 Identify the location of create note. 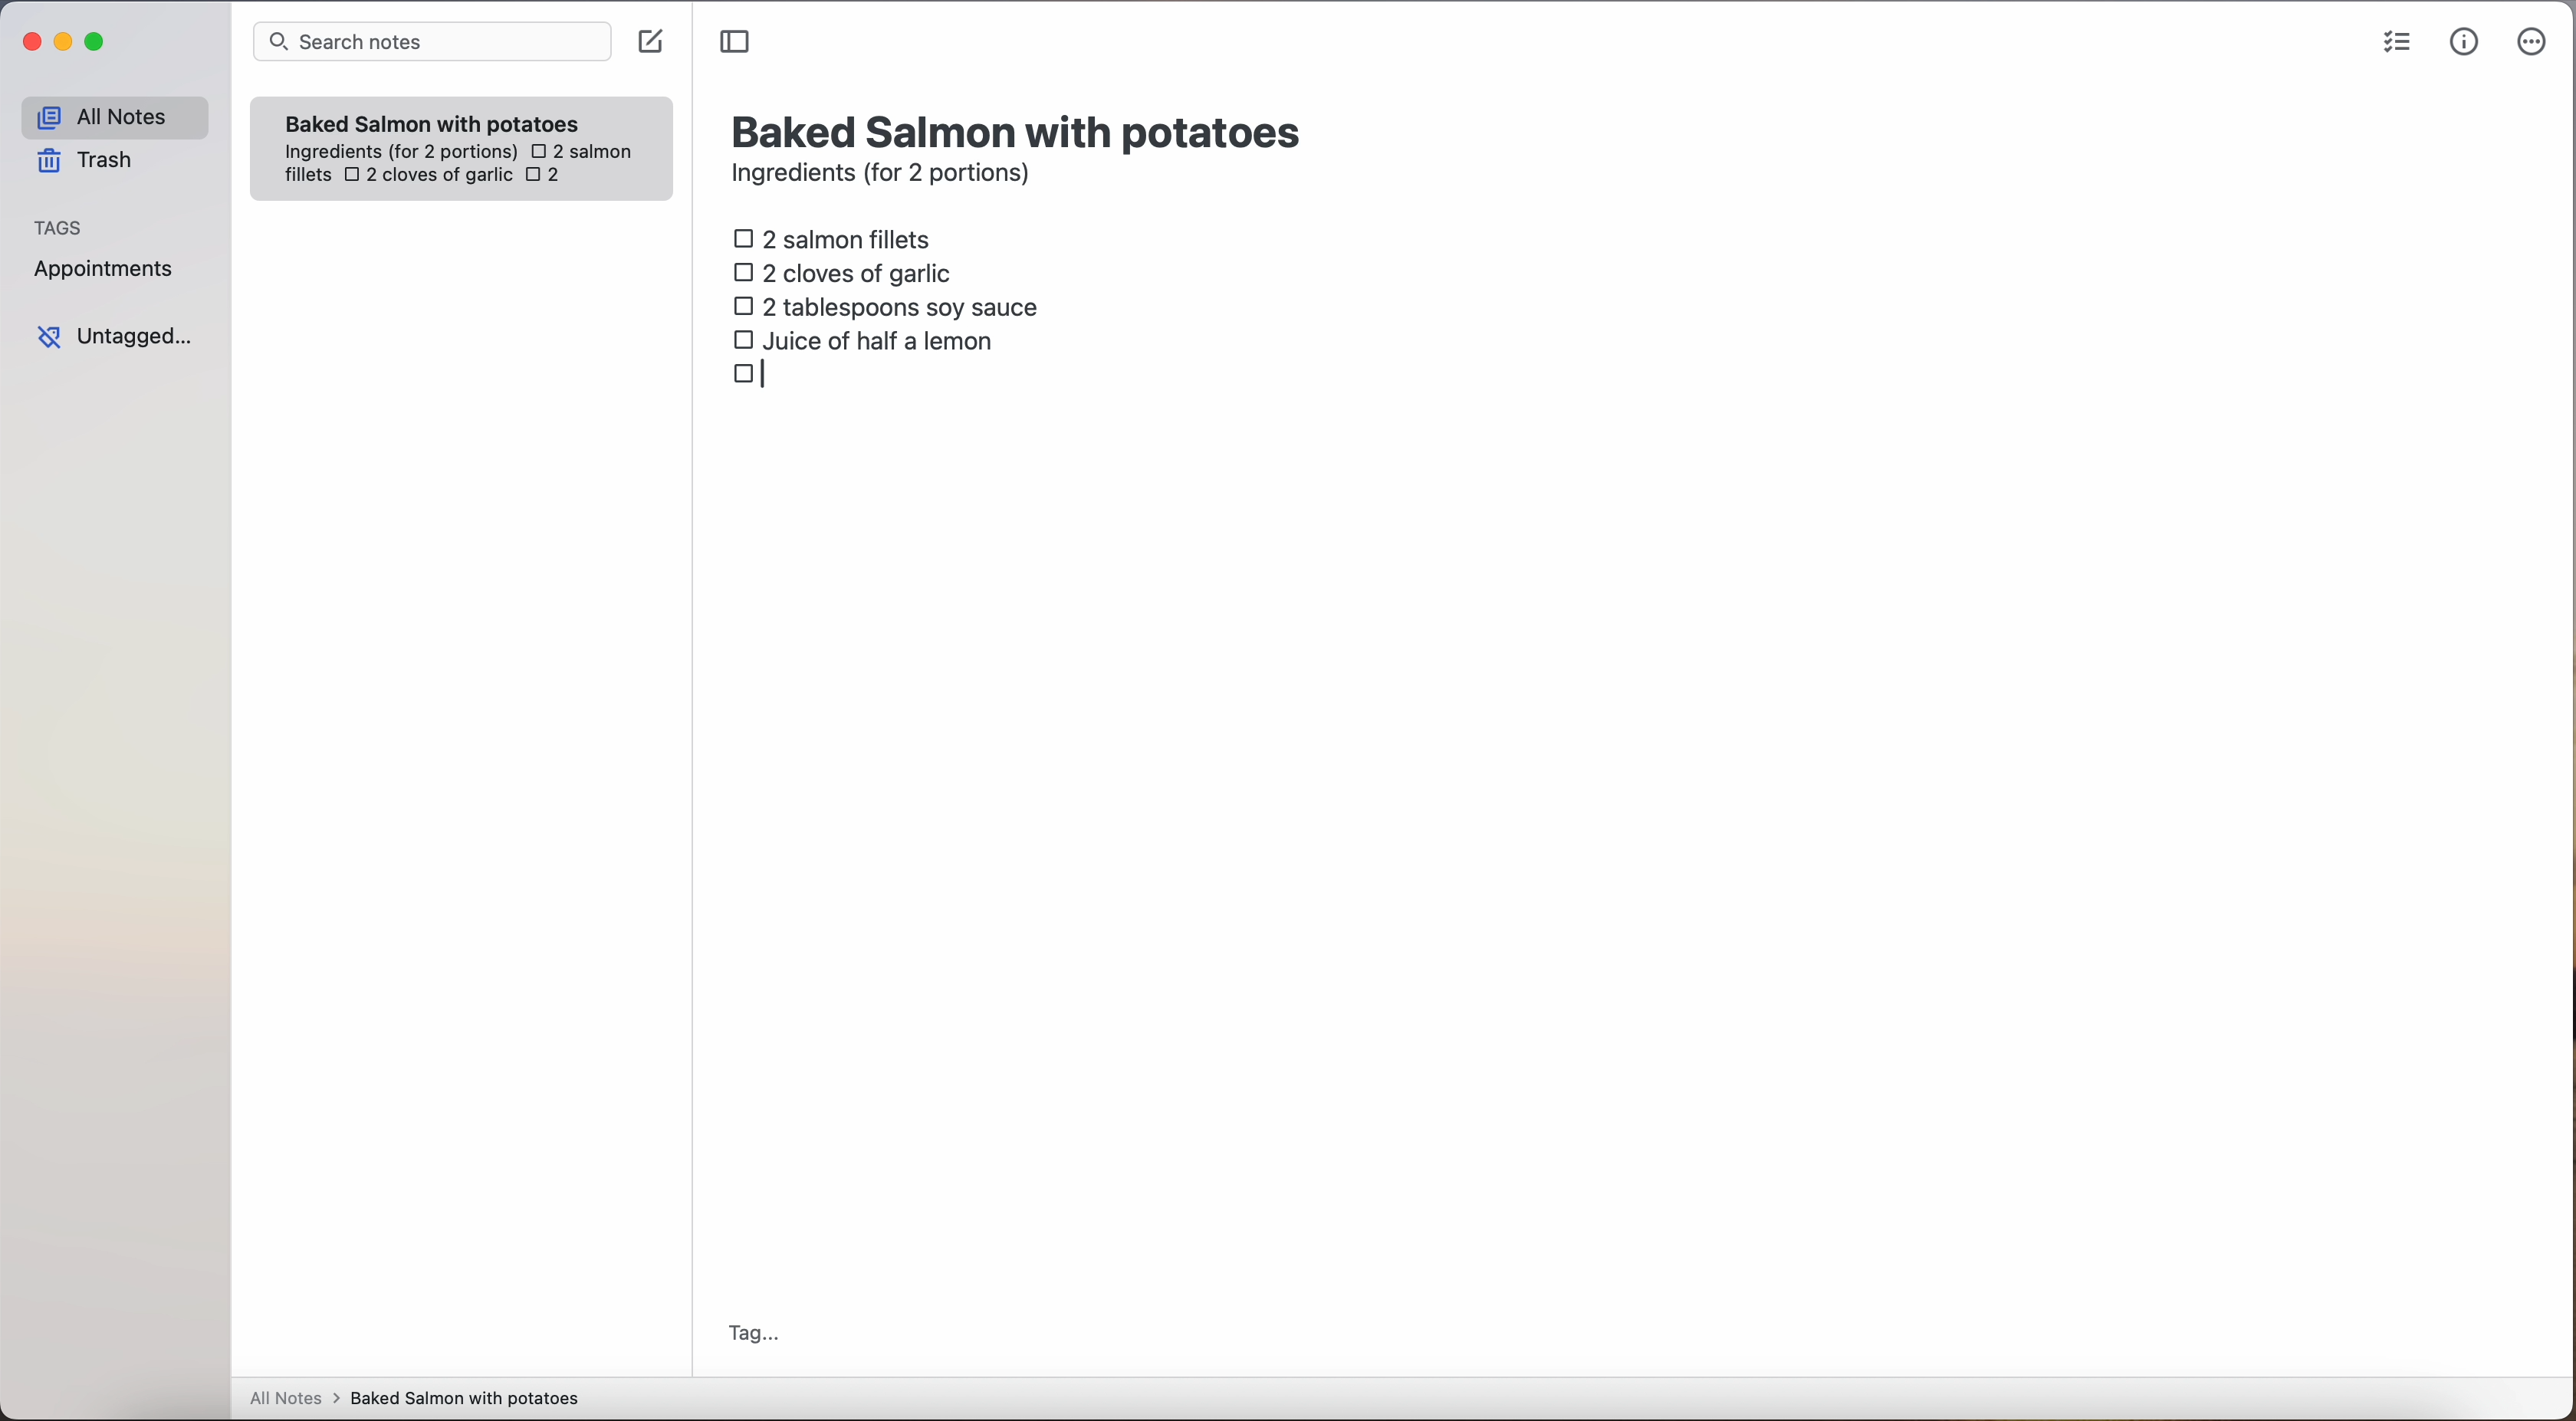
(649, 42).